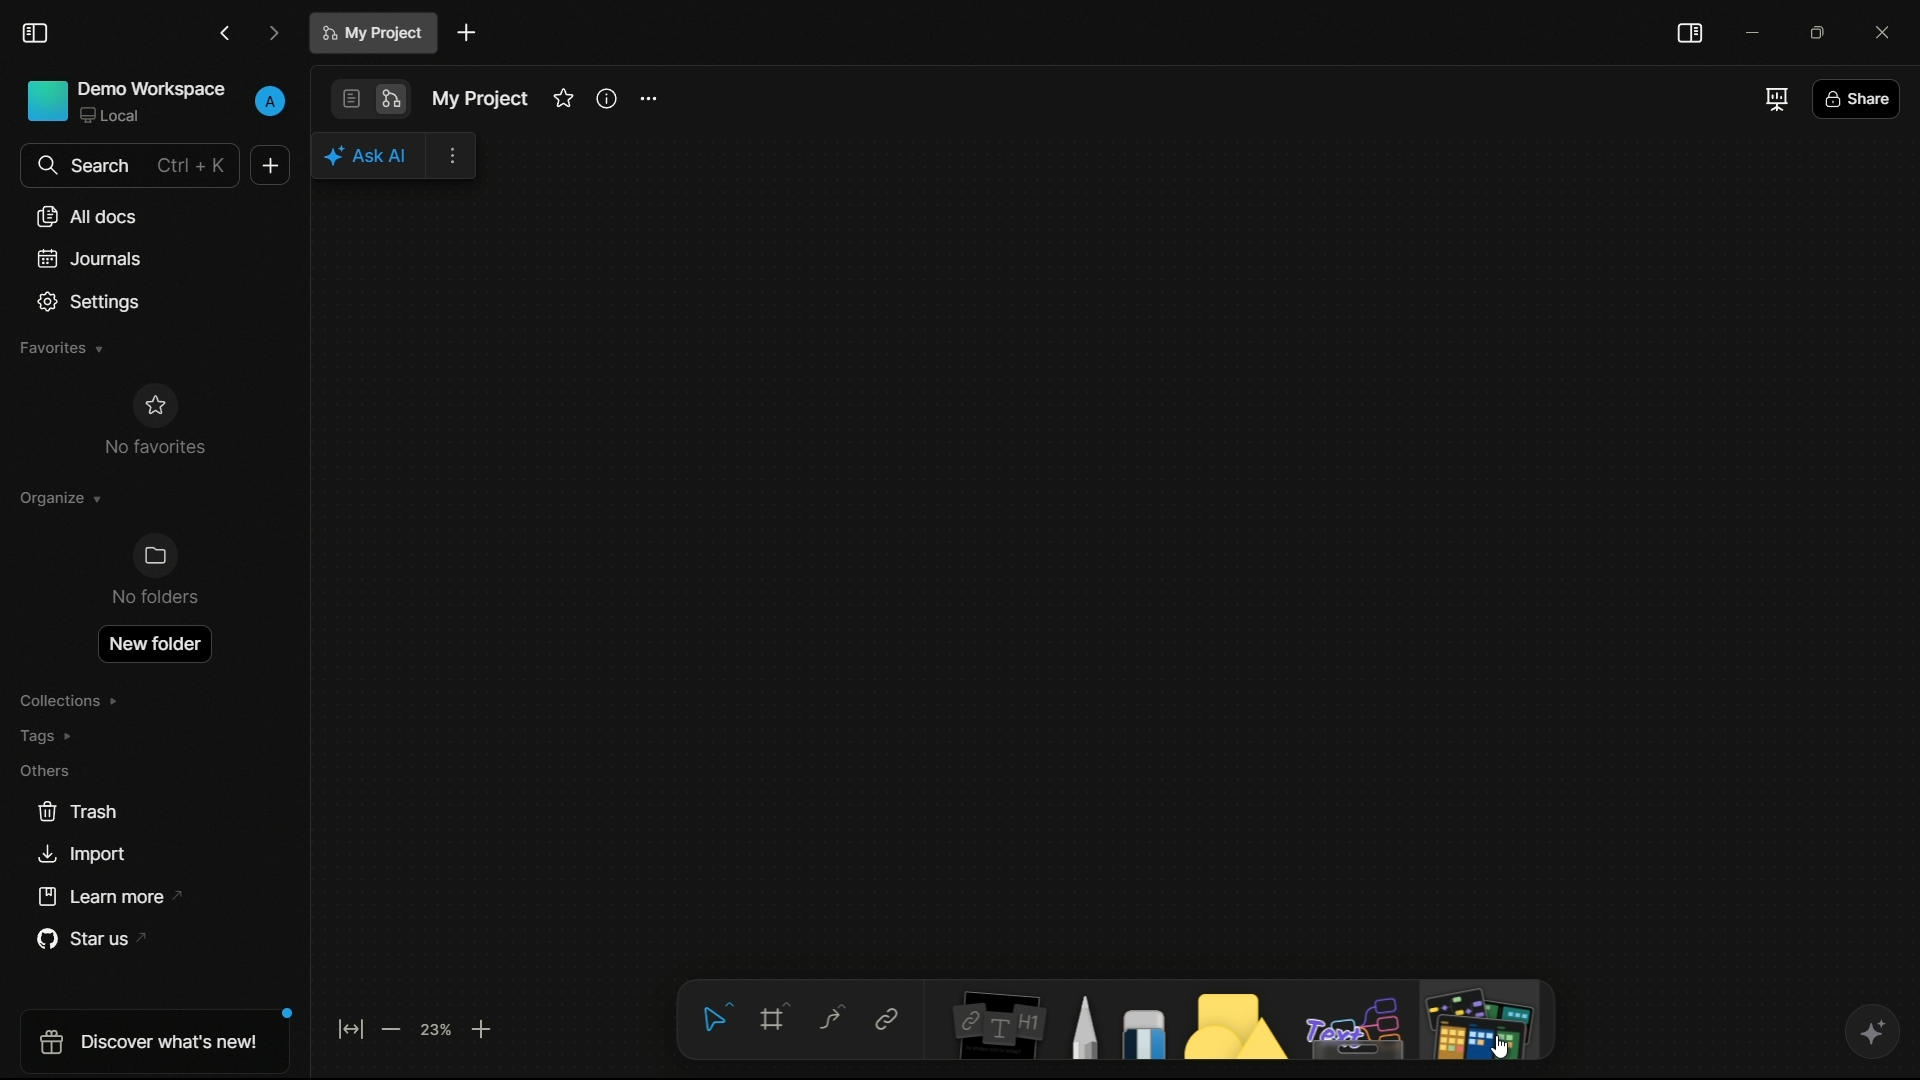 Image resolution: width=1920 pixels, height=1080 pixels. Describe the element at coordinates (437, 1028) in the screenshot. I see `zoom factor` at that location.